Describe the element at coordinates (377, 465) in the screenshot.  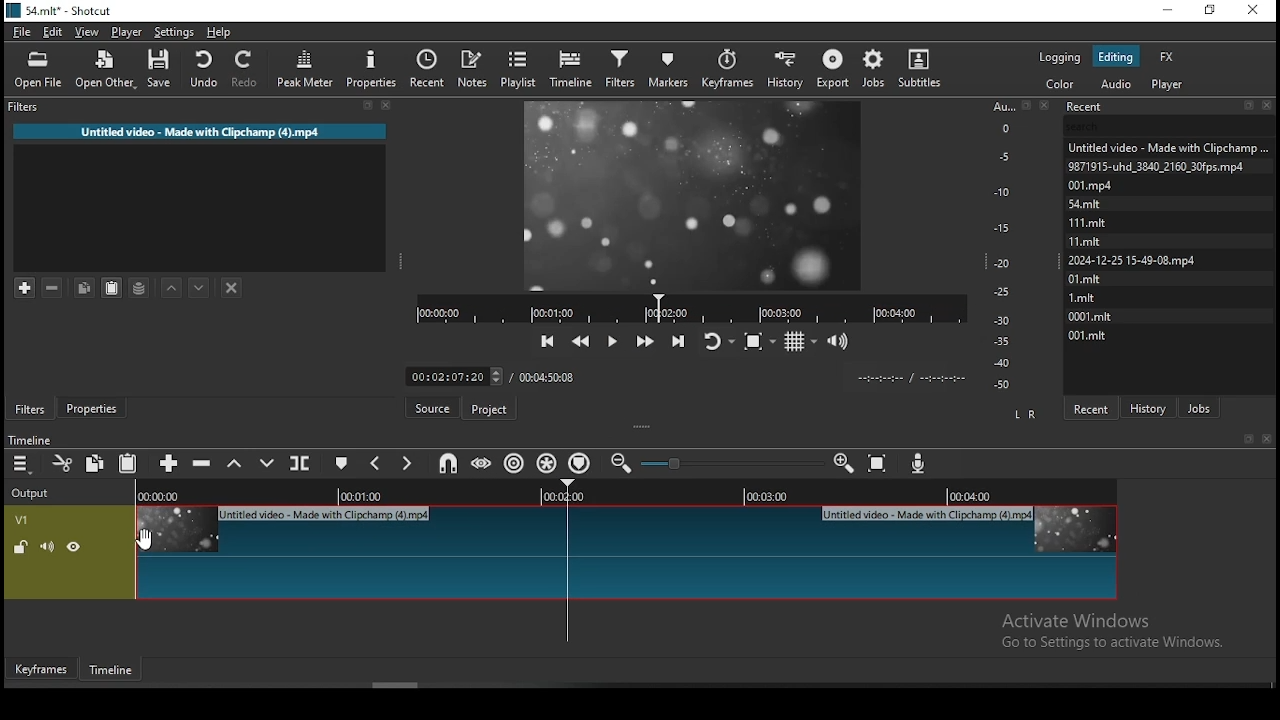
I see `previous marker` at that location.